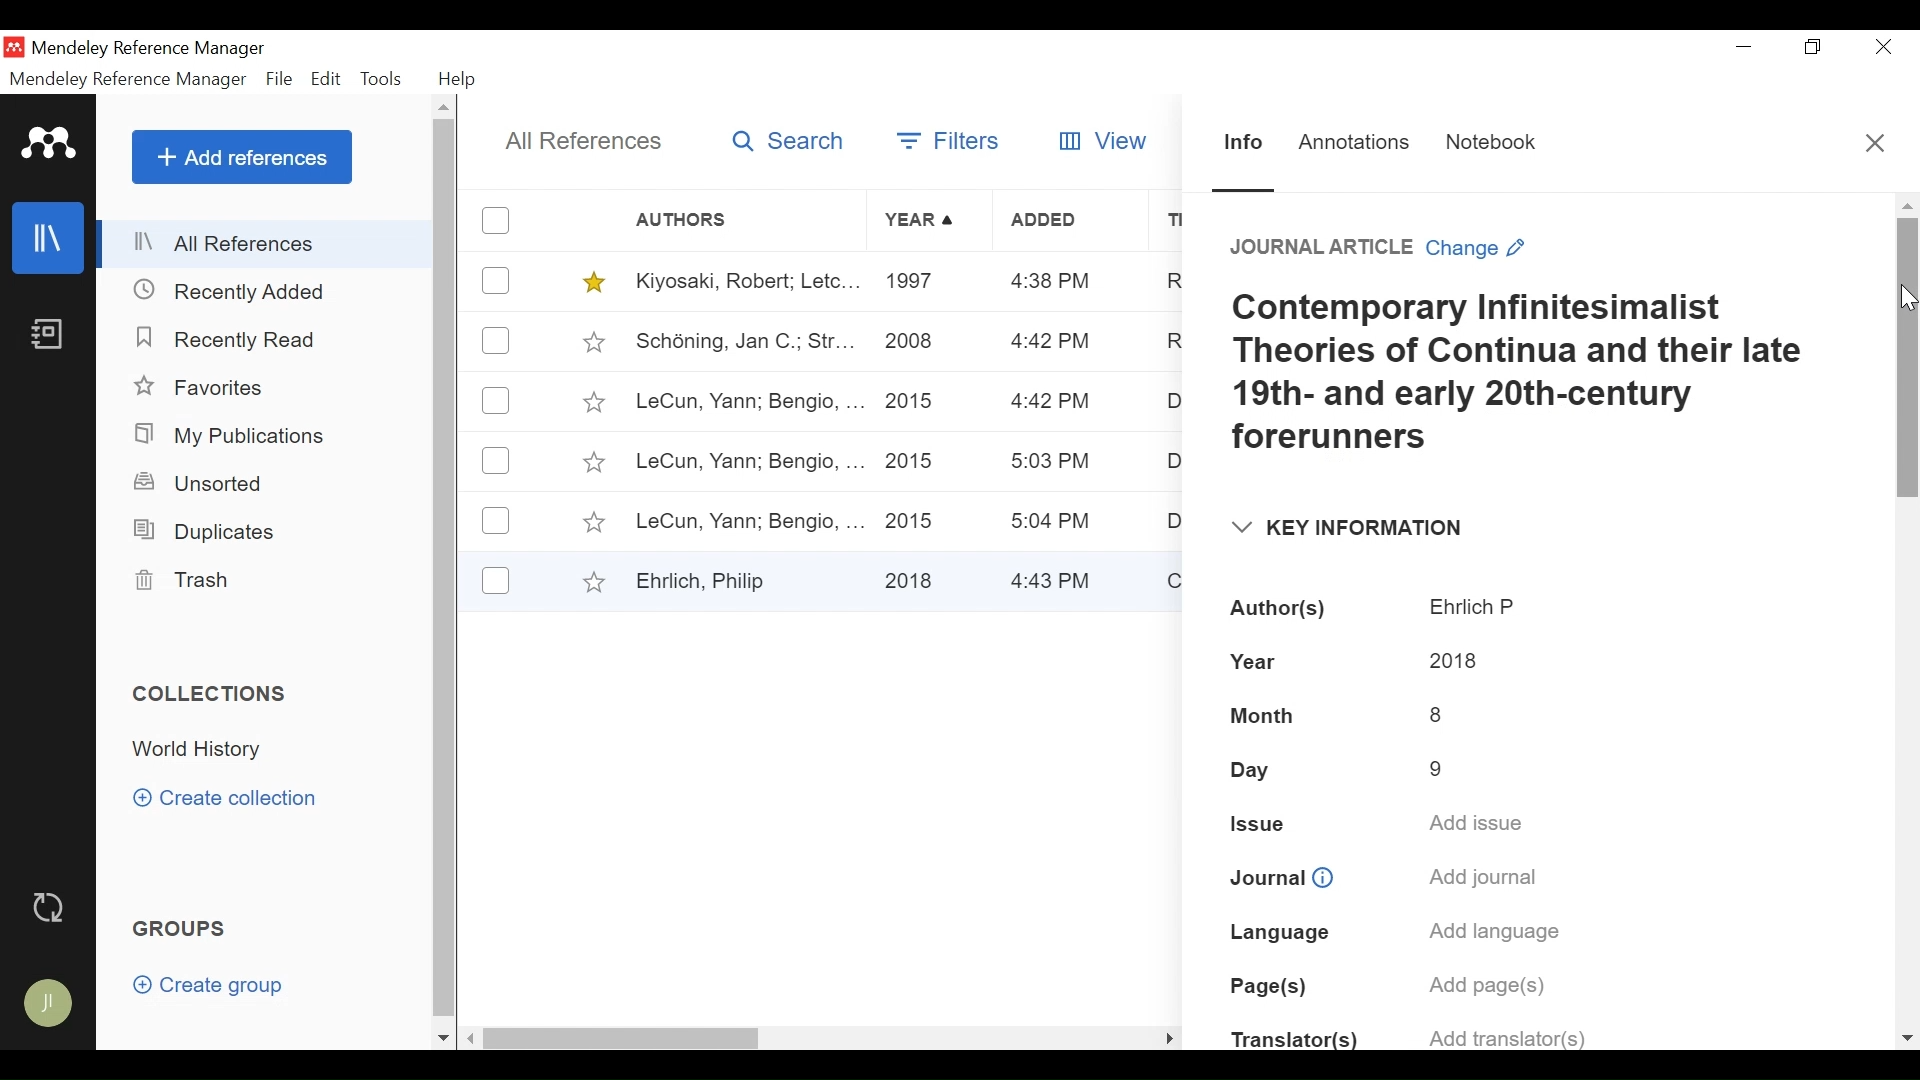 The width and height of the screenshot is (1920, 1080). What do you see at coordinates (592, 402) in the screenshot?
I see `(un)select favorite` at bounding box center [592, 402].